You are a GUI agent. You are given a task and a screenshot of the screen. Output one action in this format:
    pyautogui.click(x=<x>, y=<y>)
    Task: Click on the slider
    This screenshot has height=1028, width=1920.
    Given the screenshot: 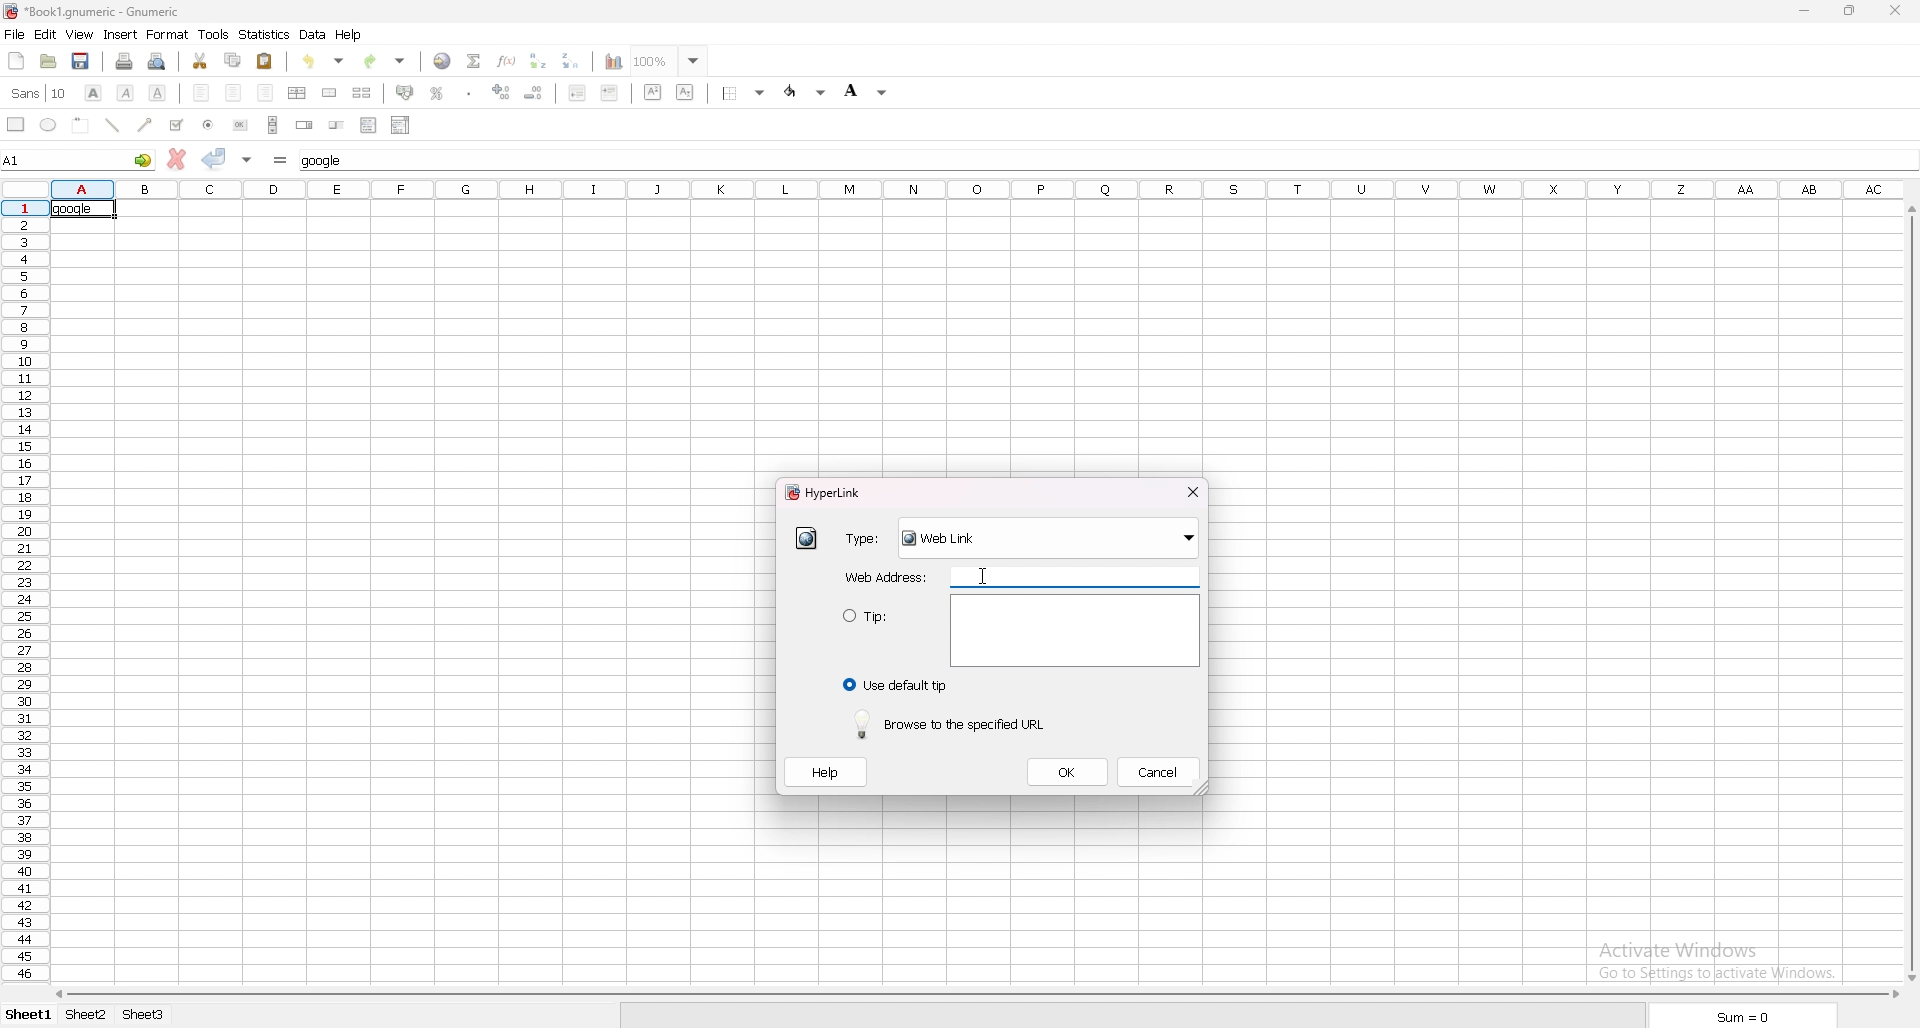 What is the action you would take?
    pyautogui.click(x=336, y=124)
    